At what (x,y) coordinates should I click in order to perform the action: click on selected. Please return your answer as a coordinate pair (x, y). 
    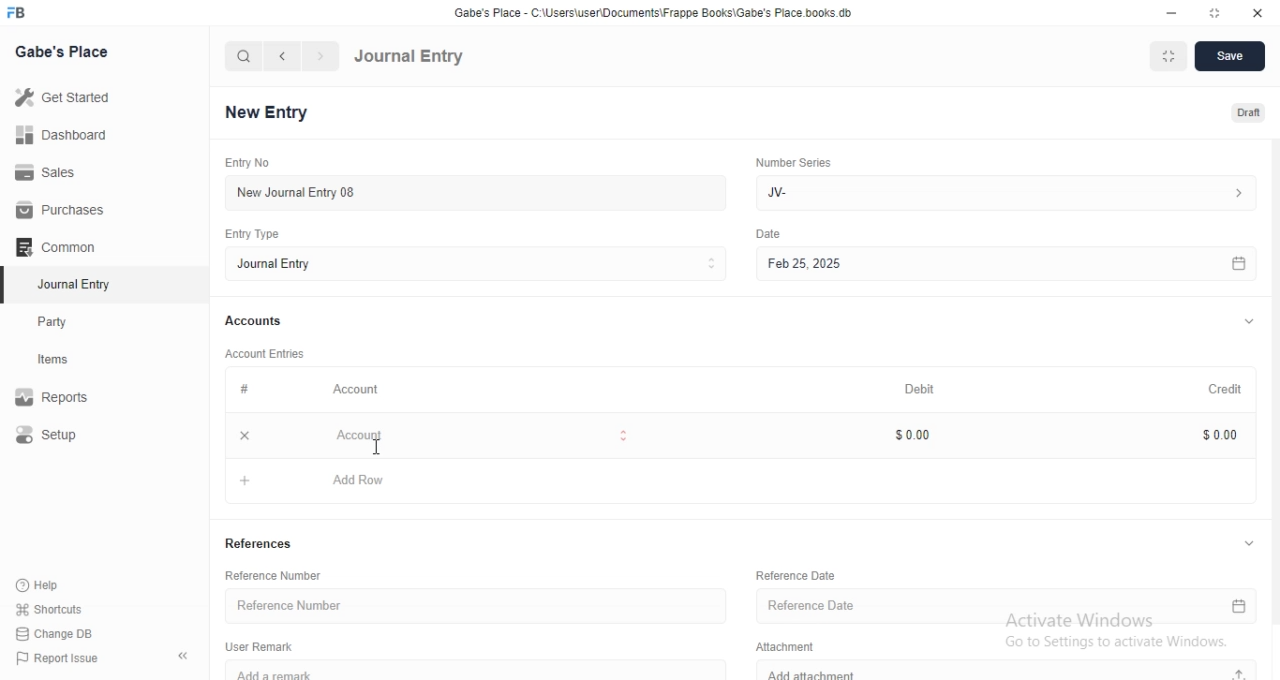
    Looking at the image, I should click on (8, 286).